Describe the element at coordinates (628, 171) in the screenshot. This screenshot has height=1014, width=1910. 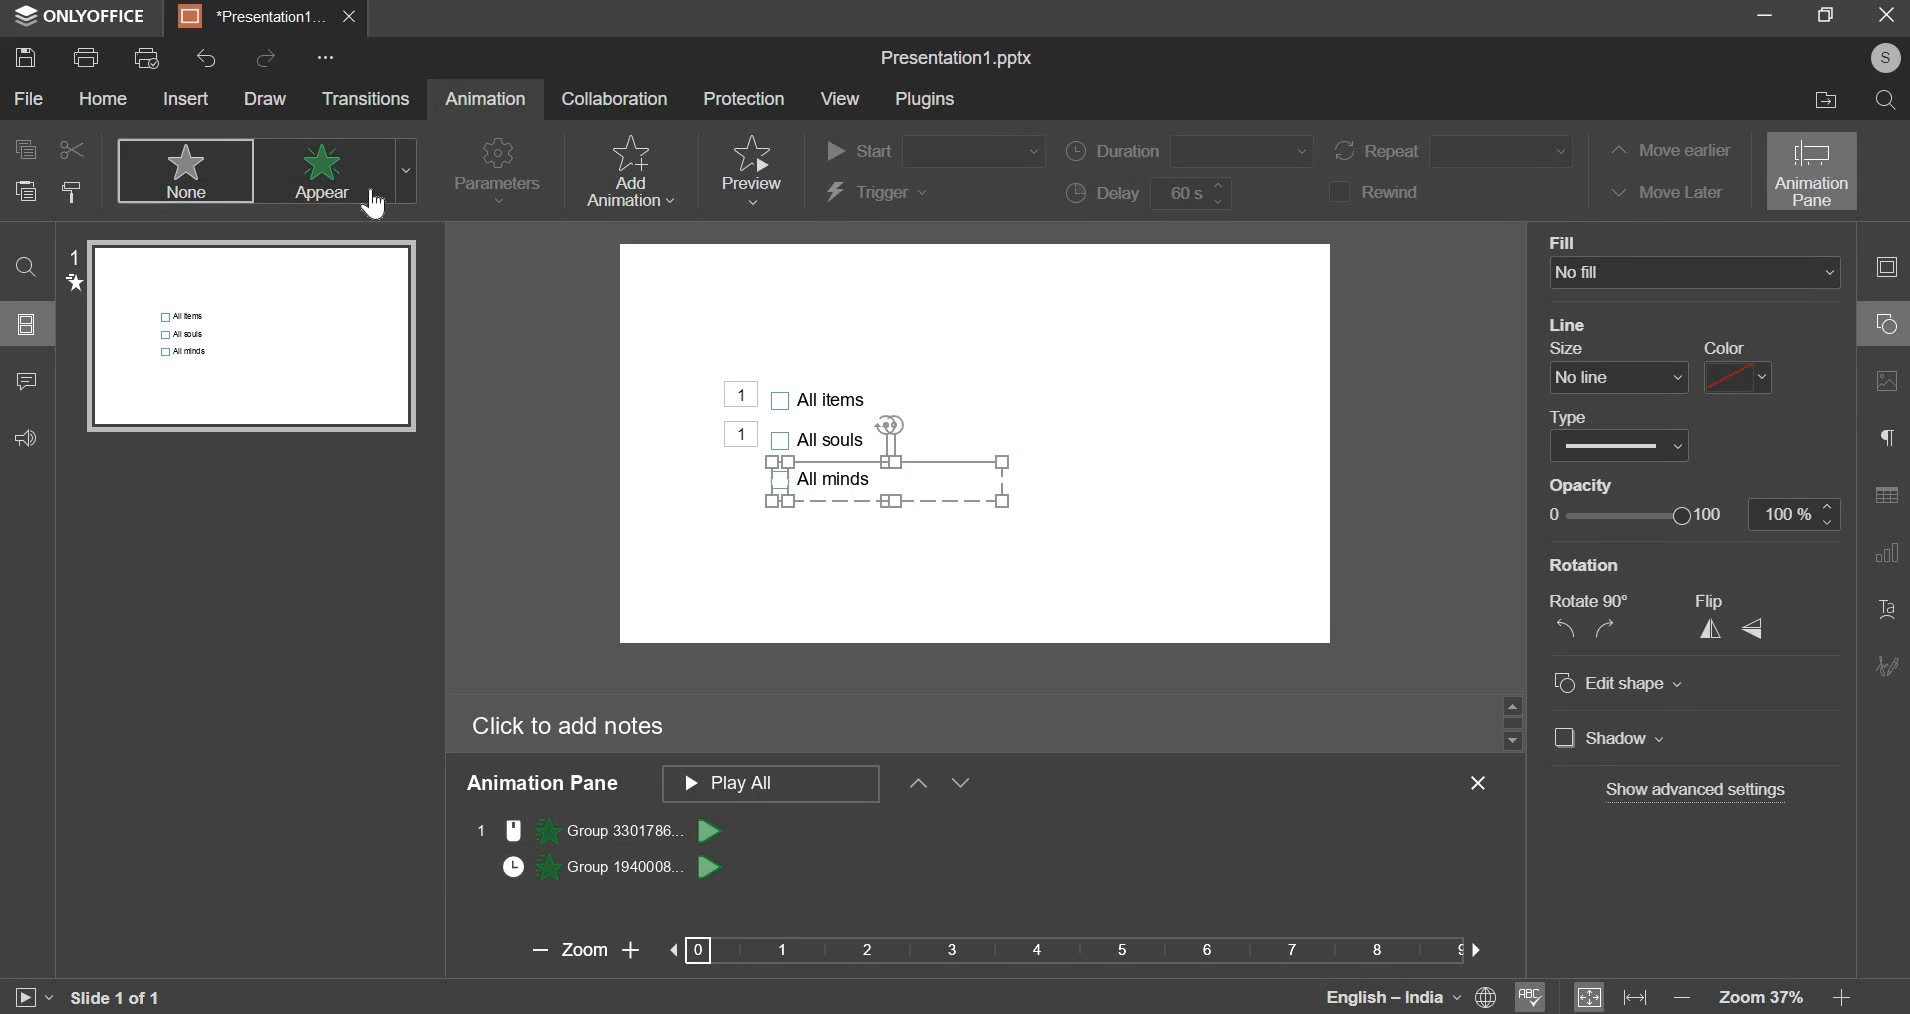
I see `add animation` at that location.